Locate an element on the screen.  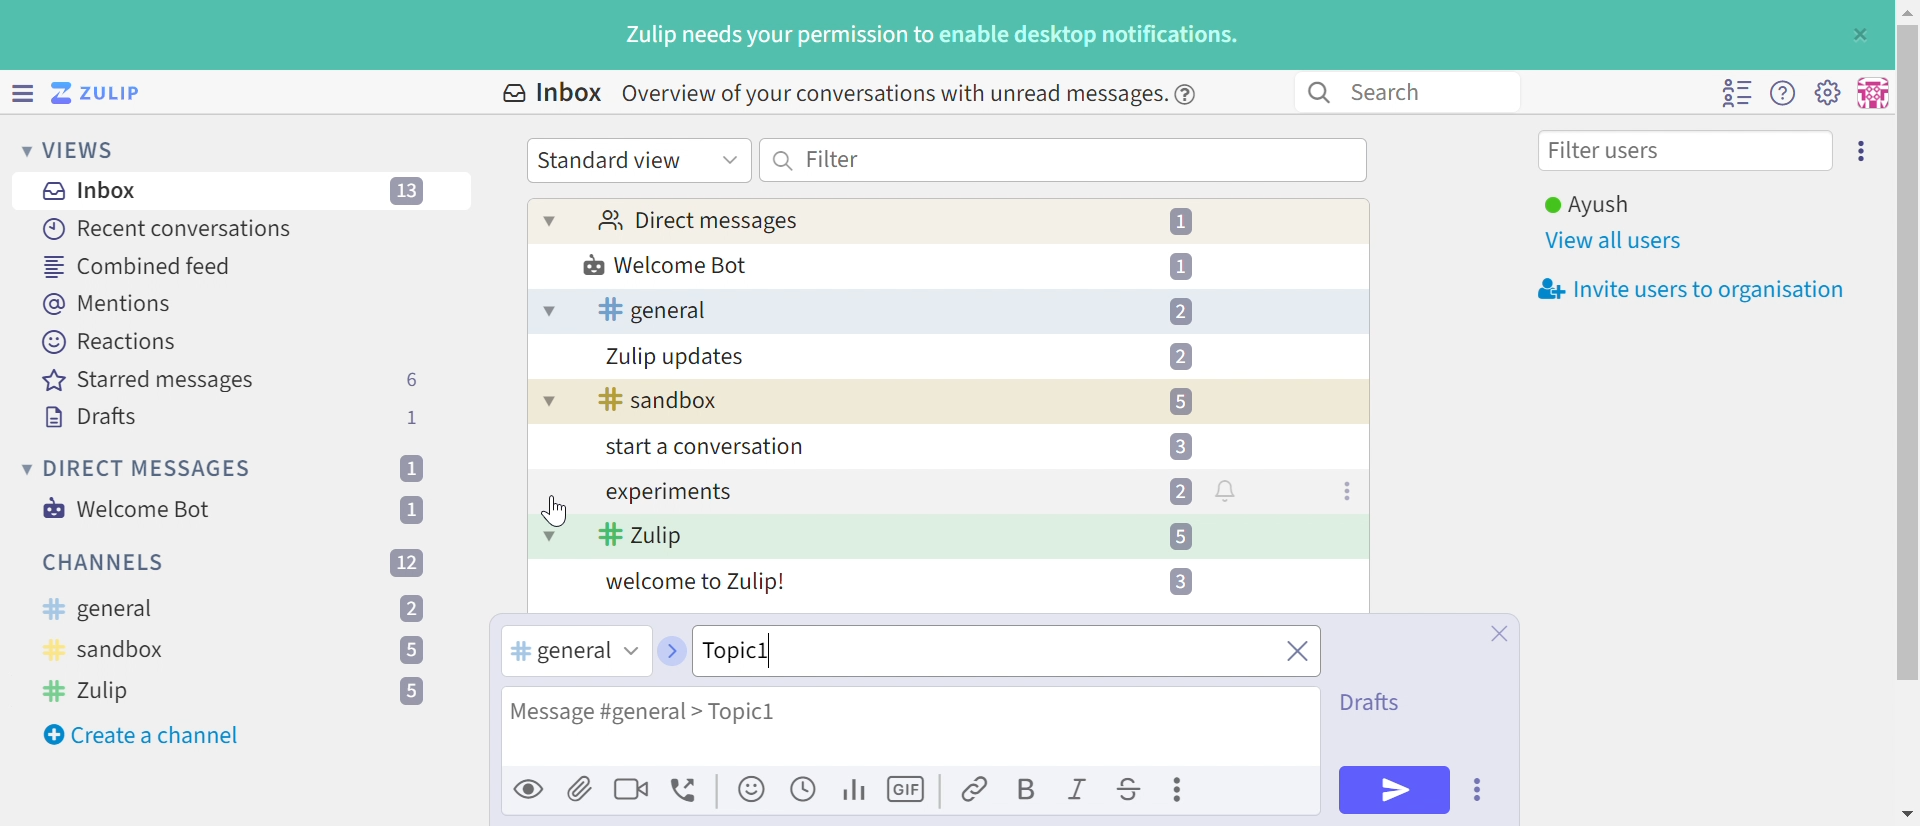
Polls is located at coordinates (856, 788).